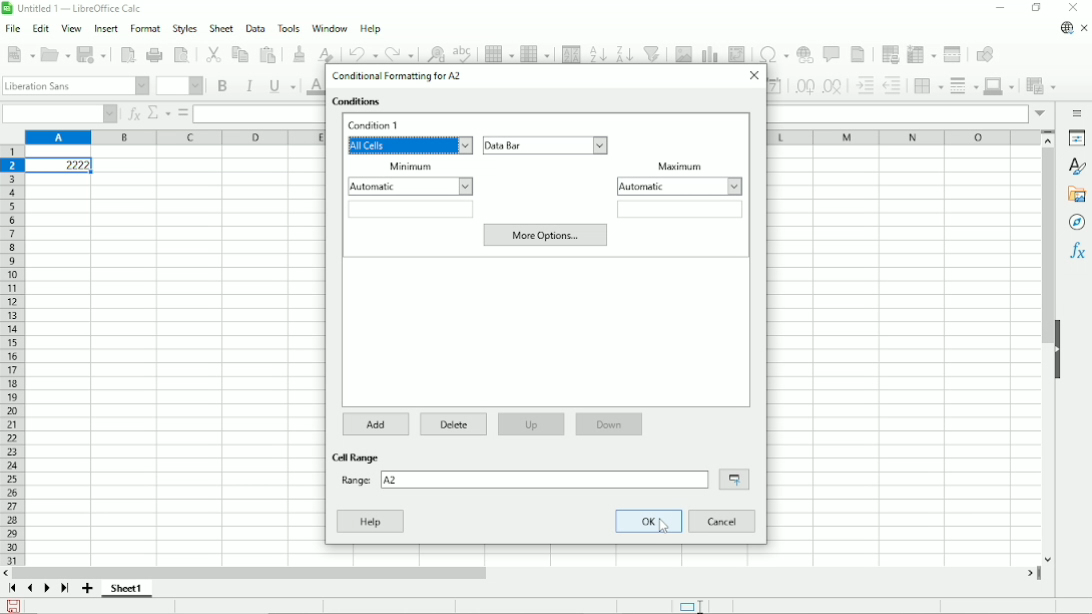  Describe the element at coordinates (12, 357) in the screenshot. I see `Row headings ` at that location.